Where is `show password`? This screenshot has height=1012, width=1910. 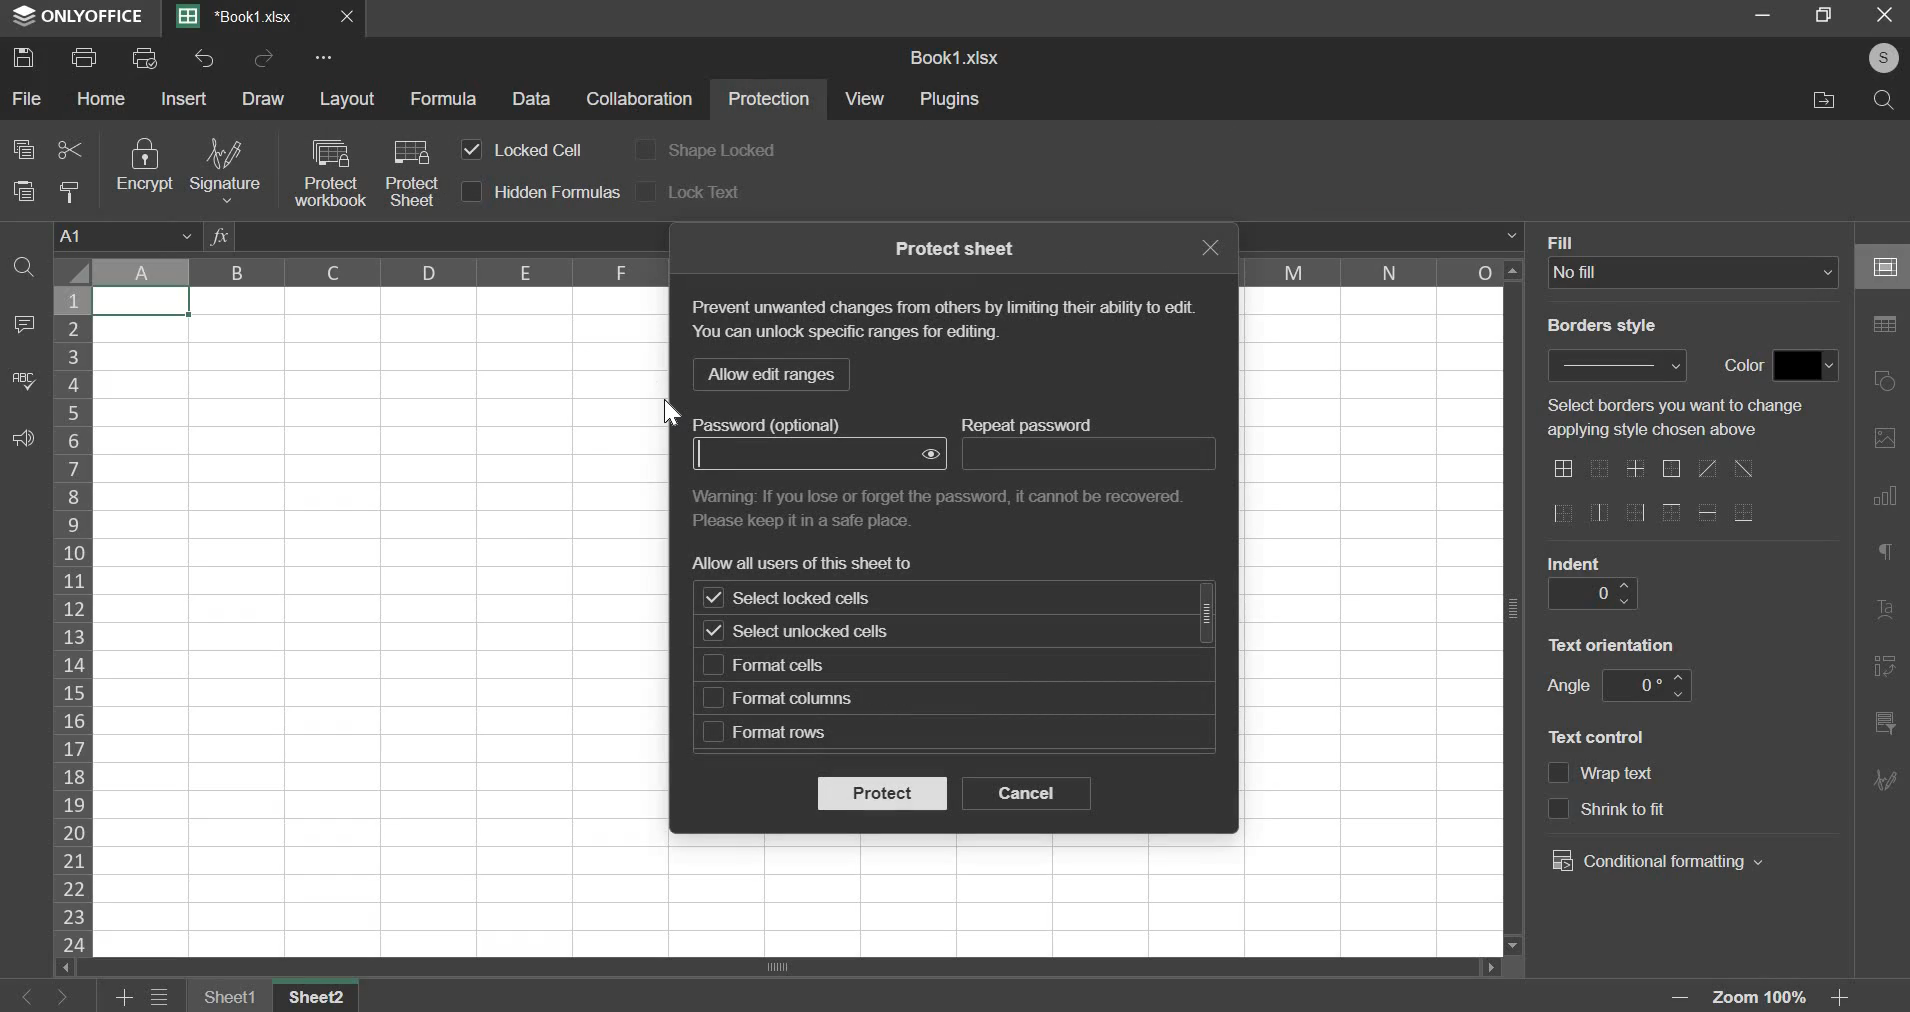
show password is located at coordinates (932, 454).